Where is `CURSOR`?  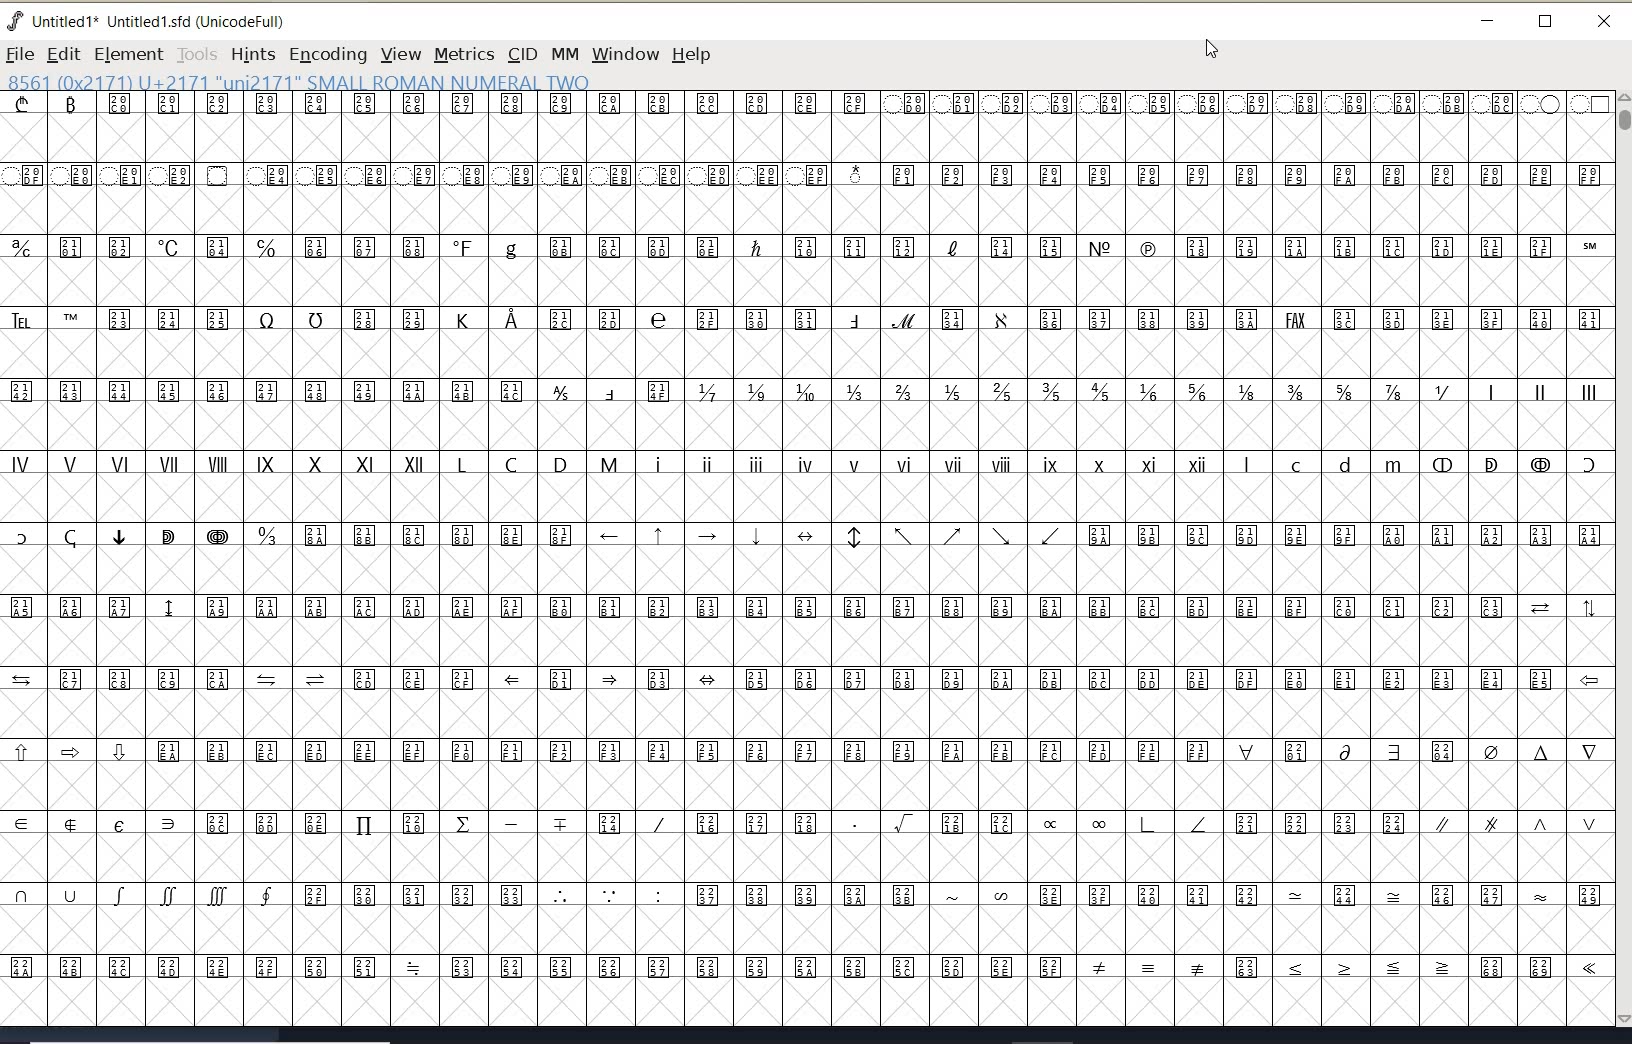 CURSOR is located at coordinates (1210, 50).